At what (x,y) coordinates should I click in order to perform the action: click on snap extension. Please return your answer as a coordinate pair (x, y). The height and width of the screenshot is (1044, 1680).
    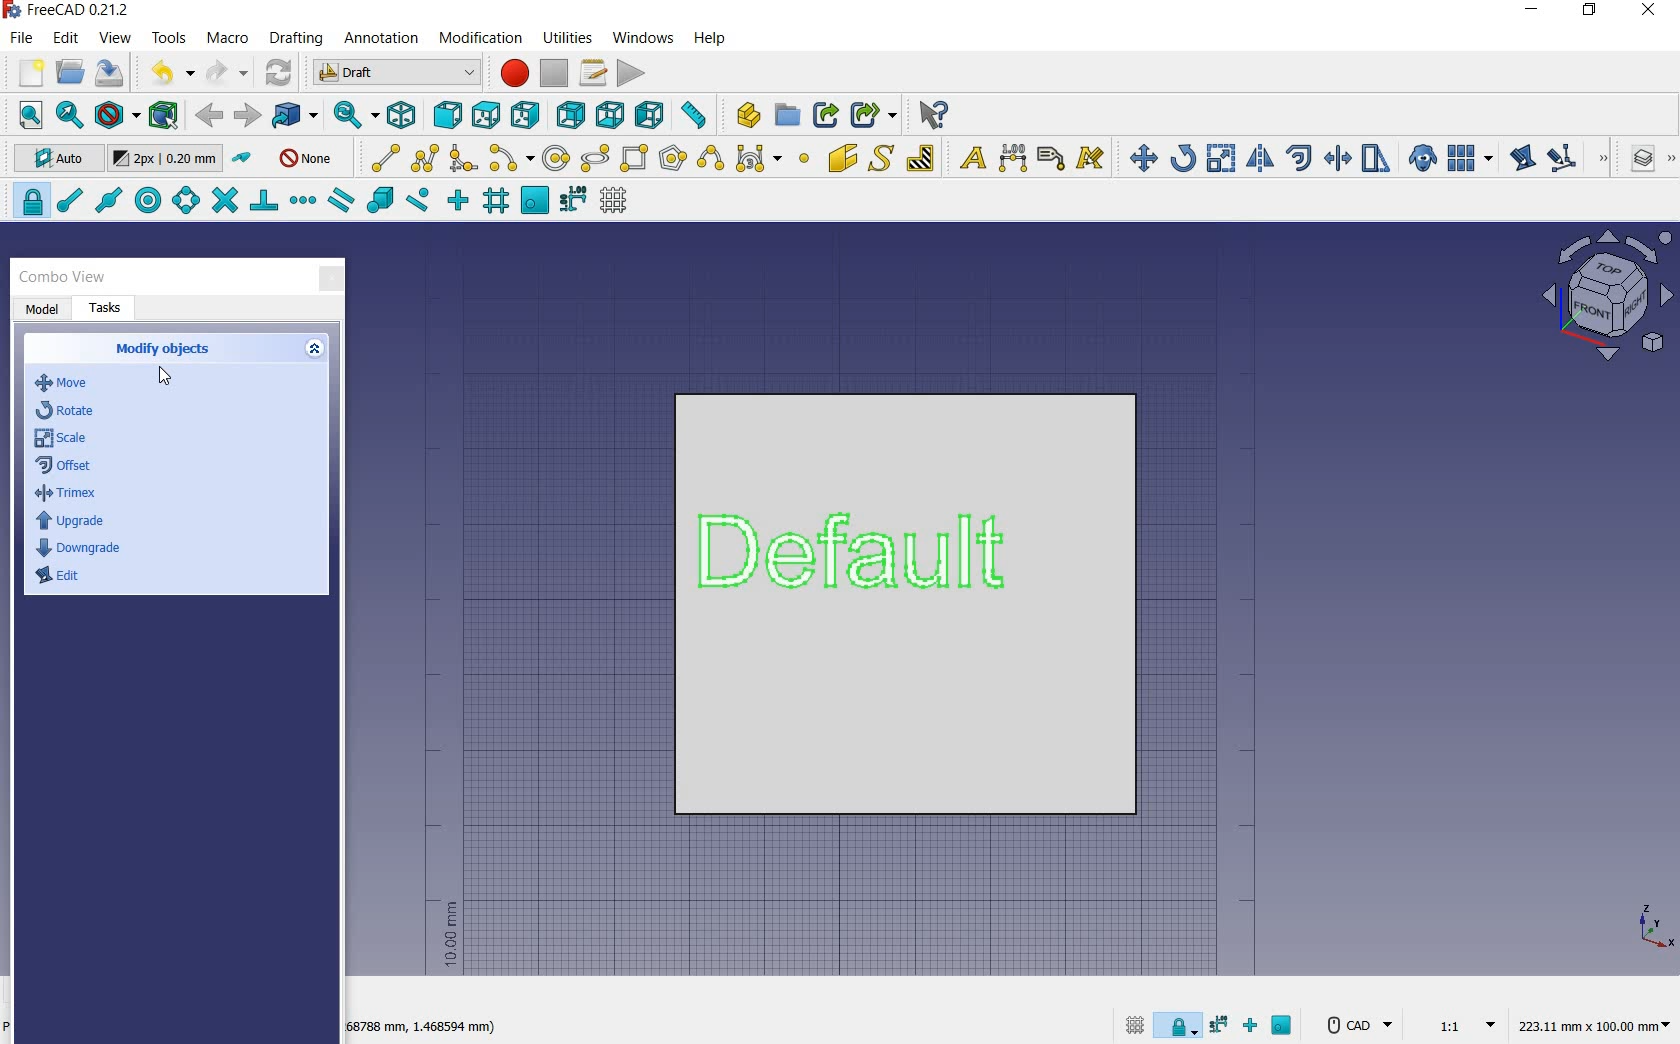
    Looking at the image, I should click on (302, 201).